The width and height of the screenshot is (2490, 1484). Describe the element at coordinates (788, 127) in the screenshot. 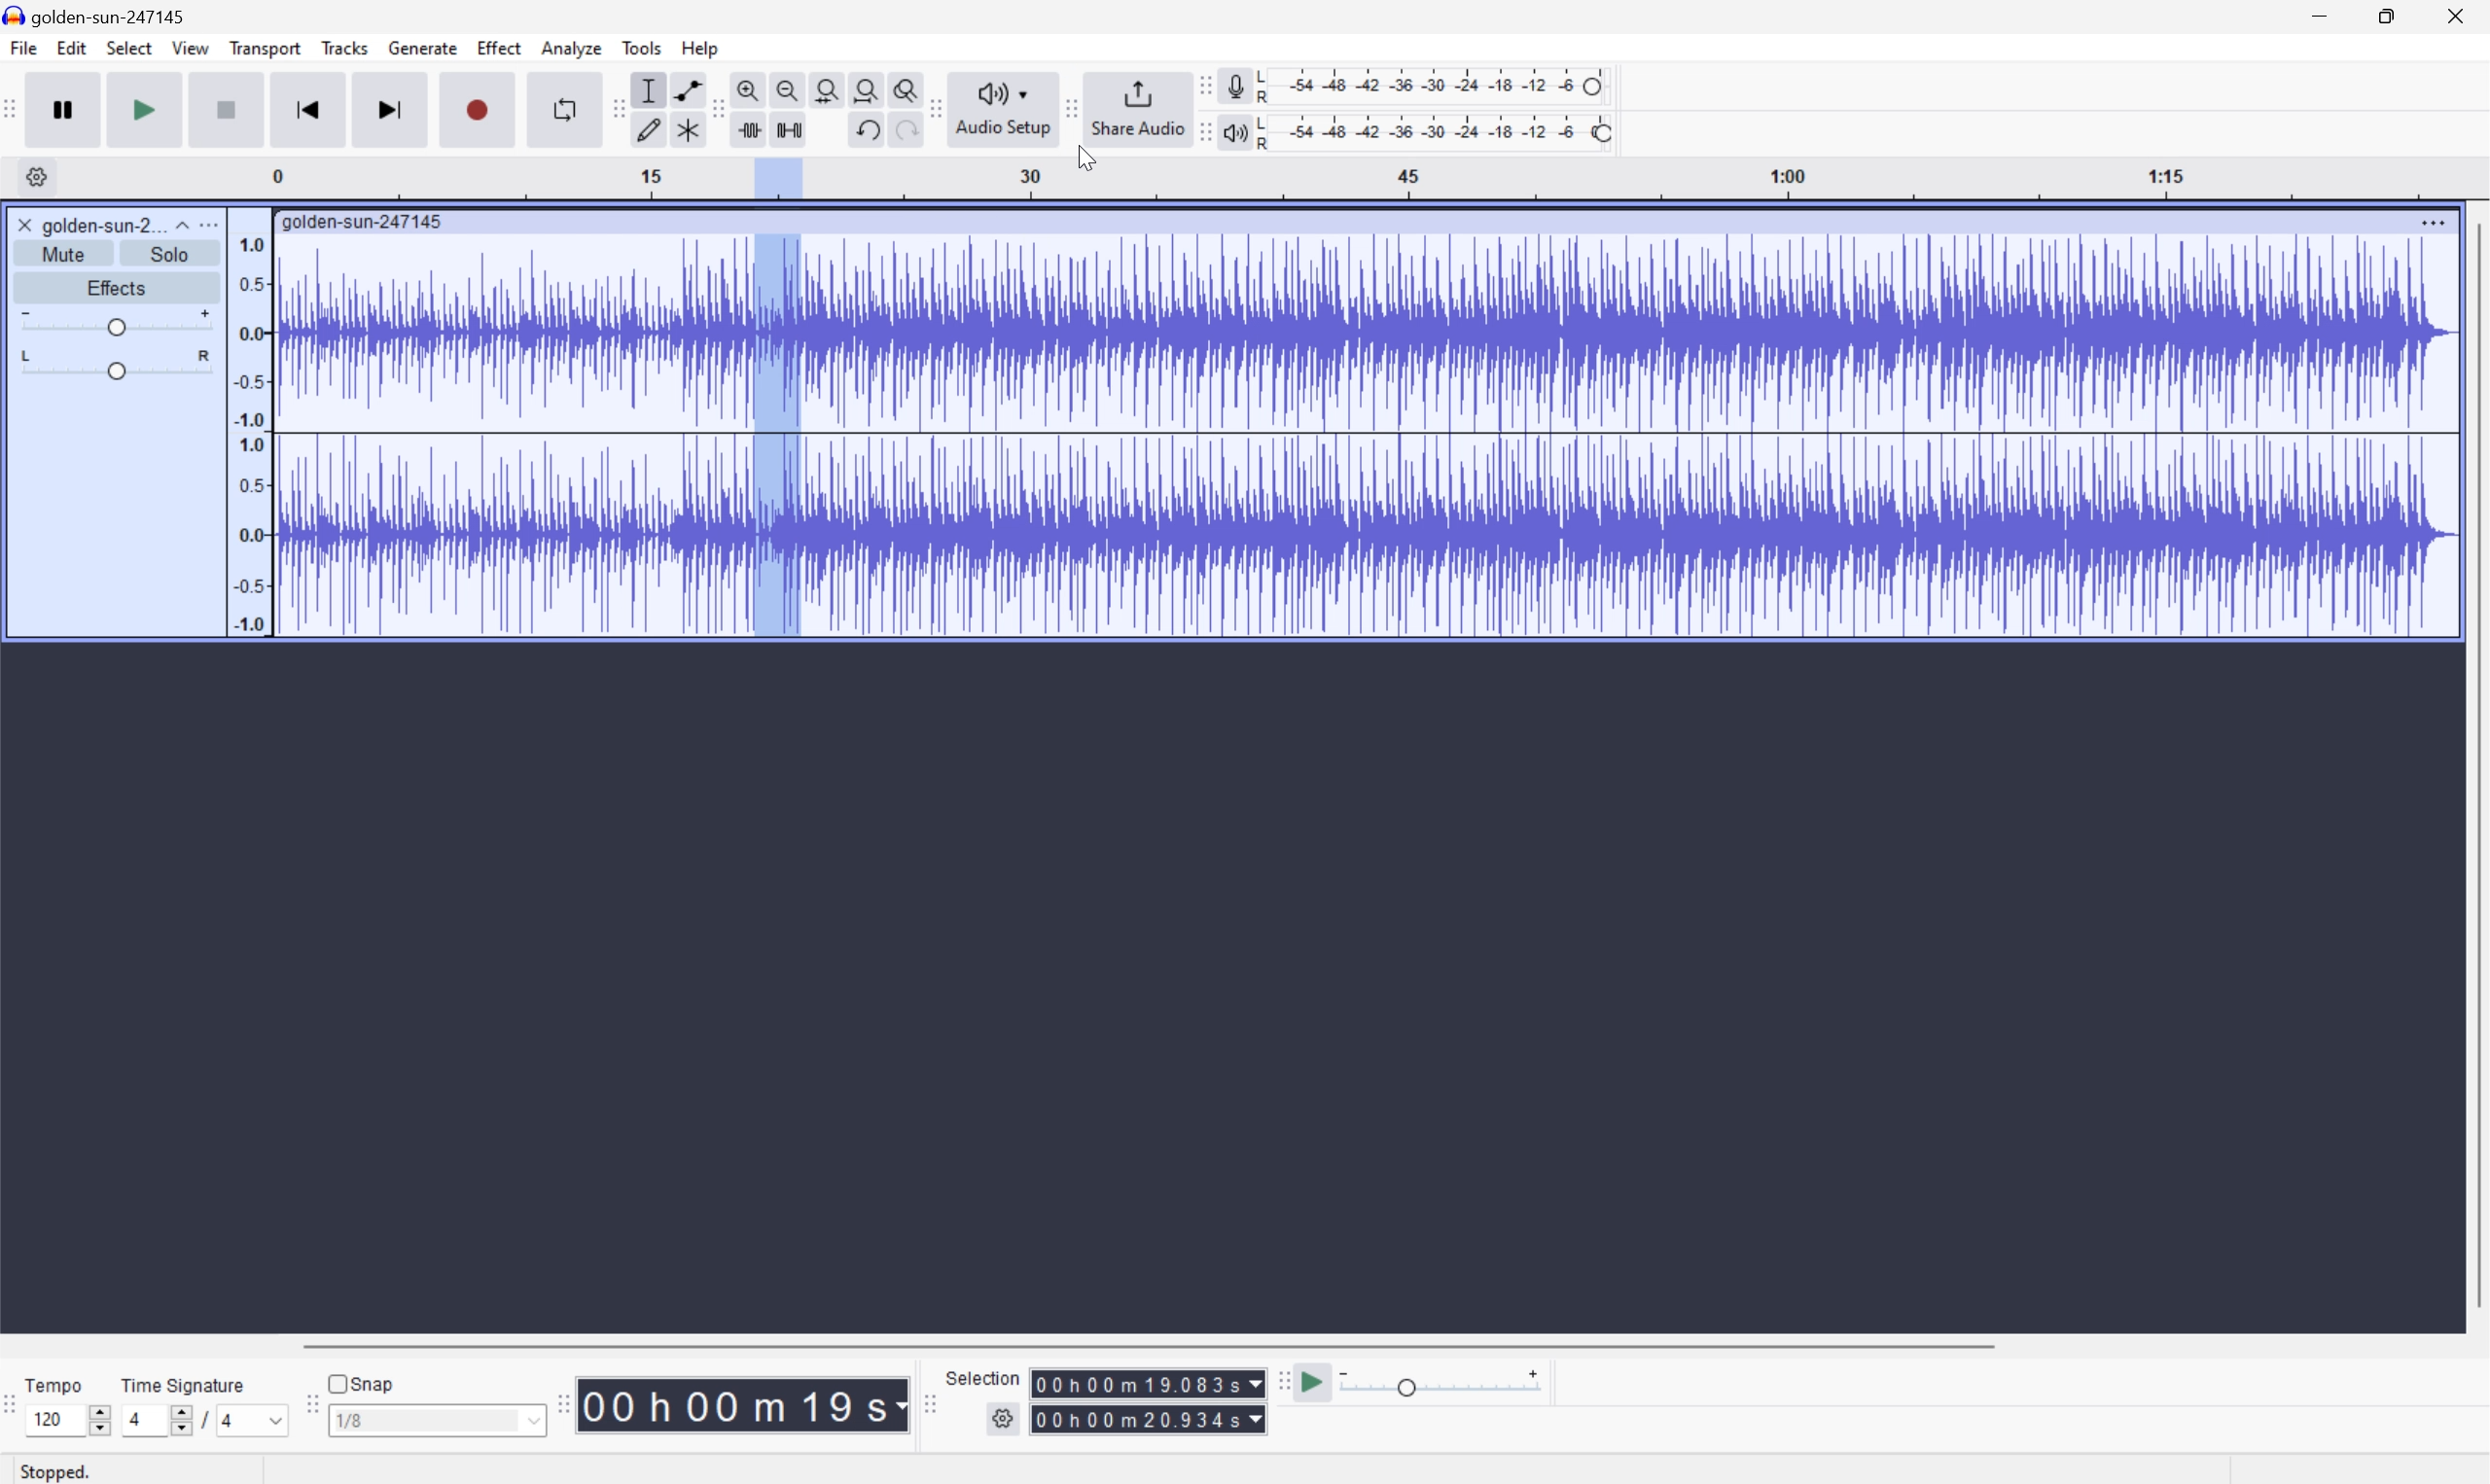

I see `Silence audio selection` at that location.